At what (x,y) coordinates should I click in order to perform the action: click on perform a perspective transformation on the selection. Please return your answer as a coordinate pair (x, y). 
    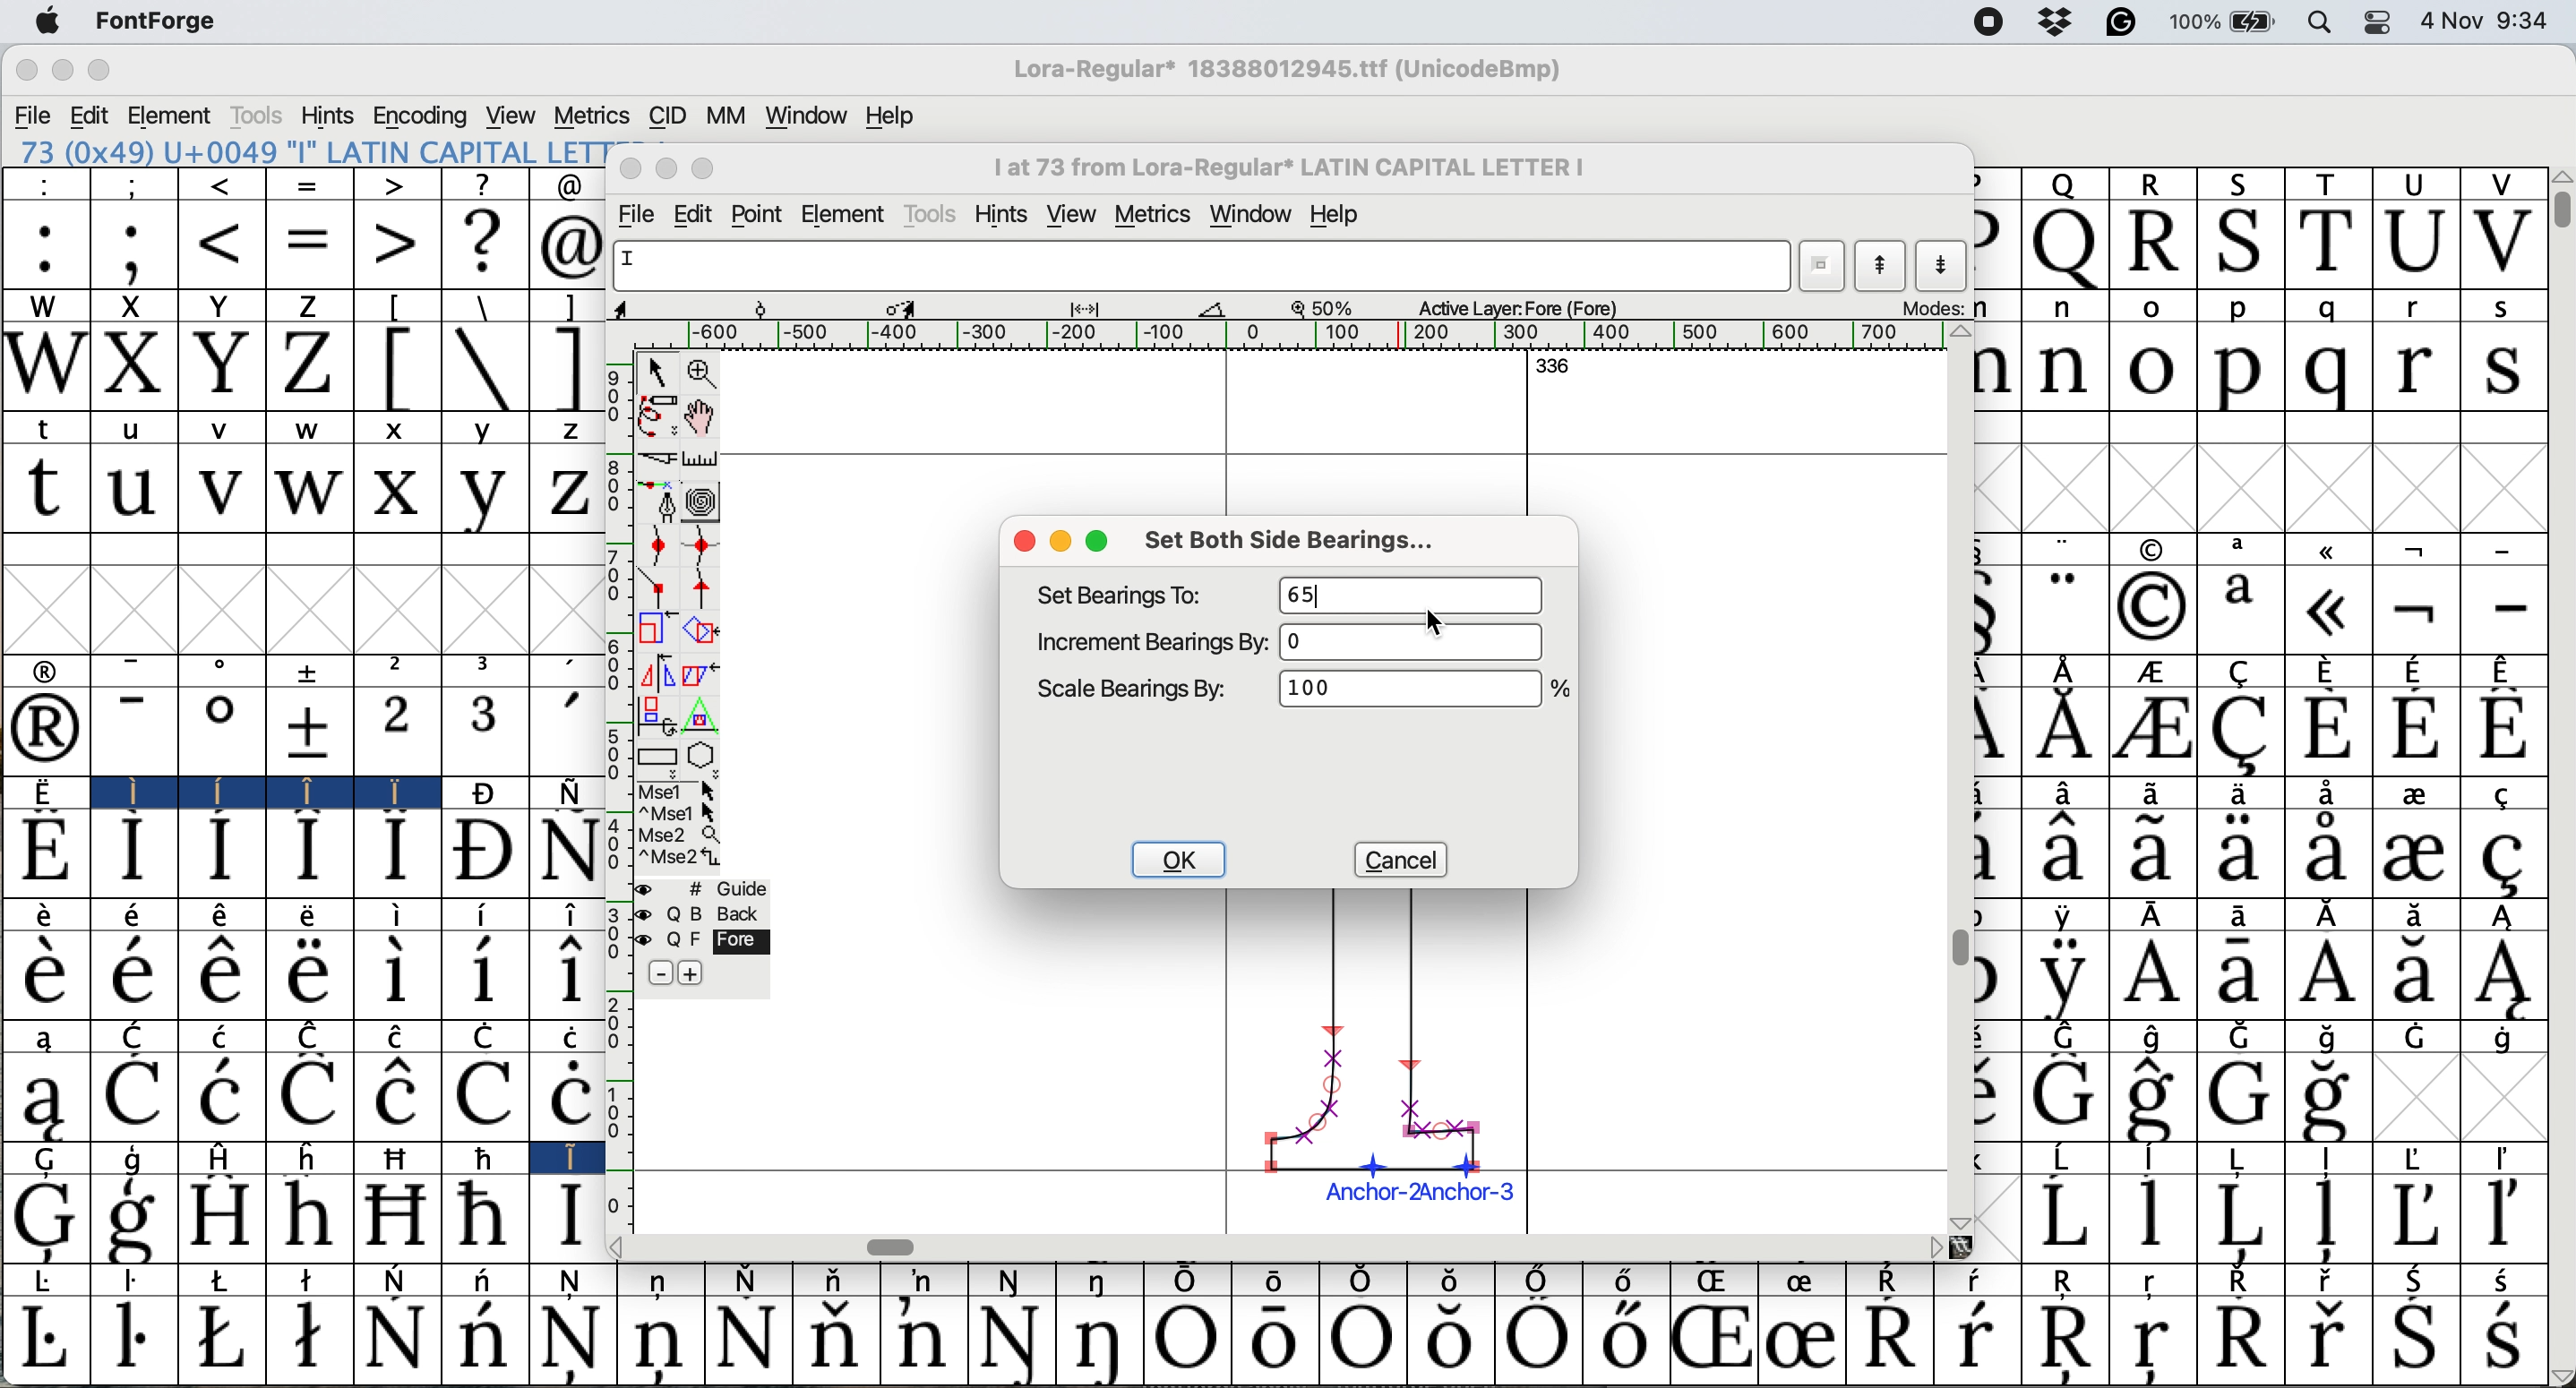
    Looking at the image, I should click on (705, 715).